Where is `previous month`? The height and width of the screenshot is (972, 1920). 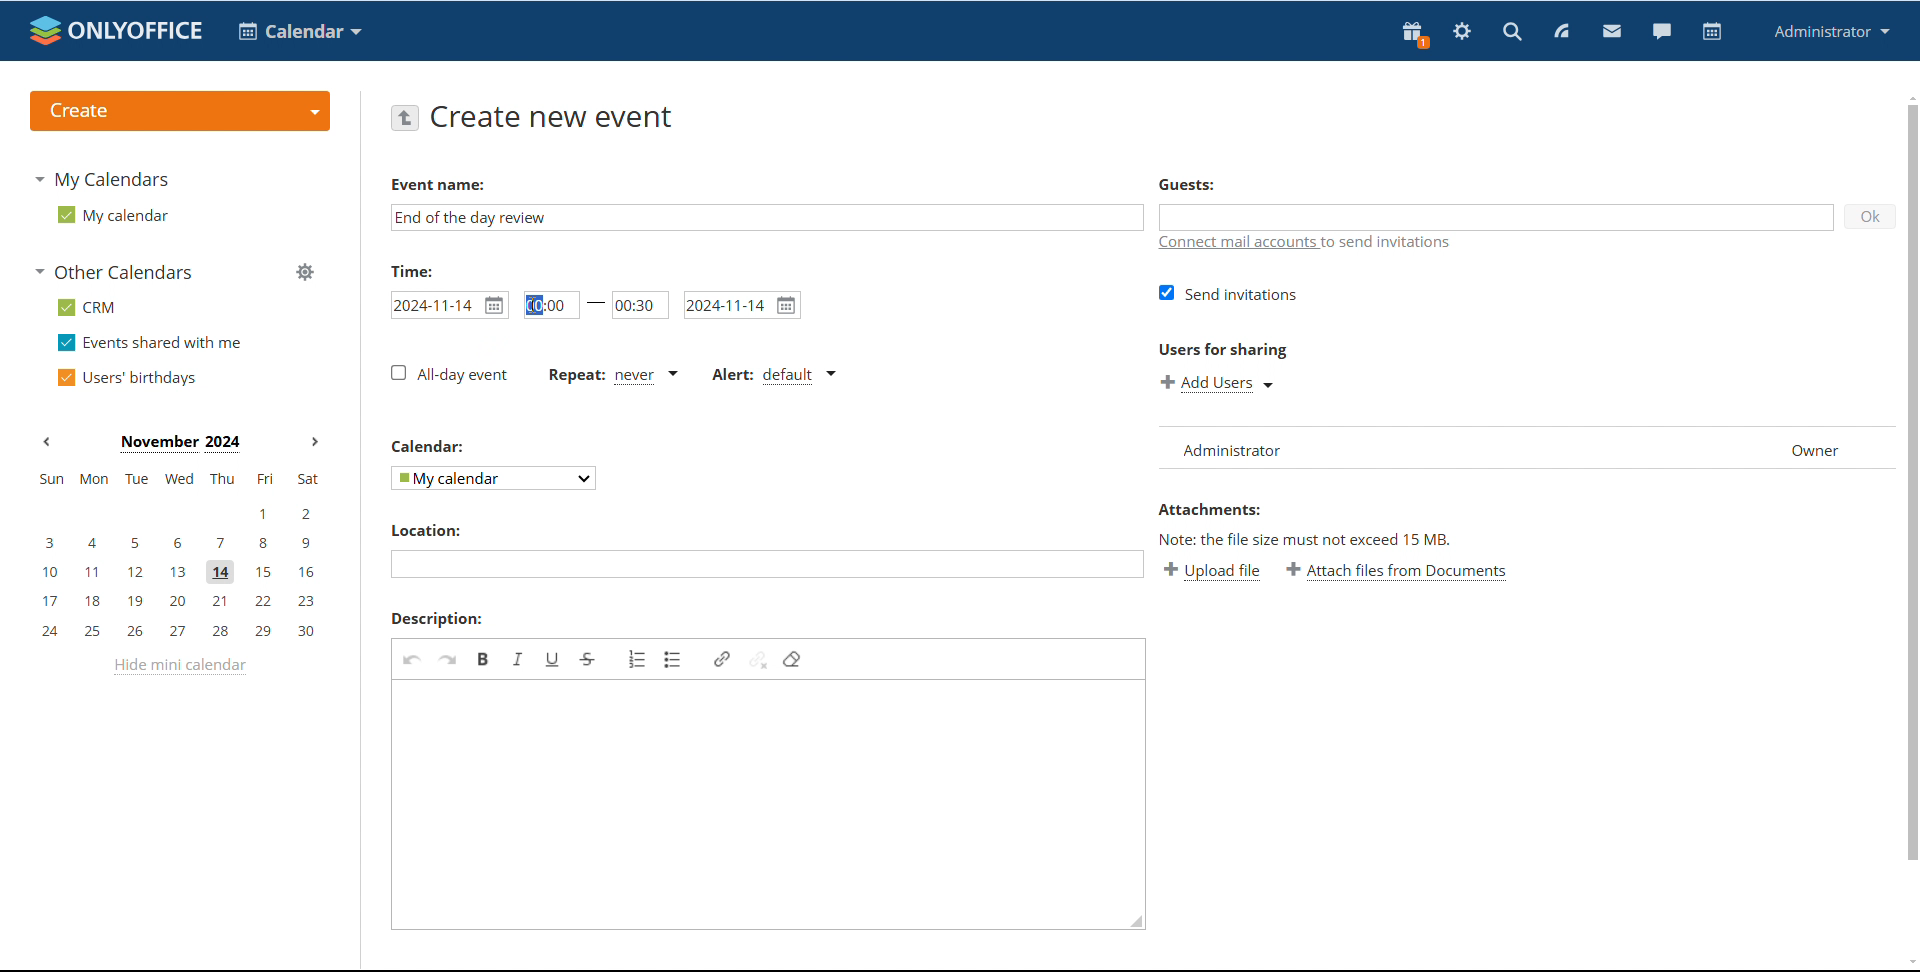 previous month is located at coordinates (46, 440).